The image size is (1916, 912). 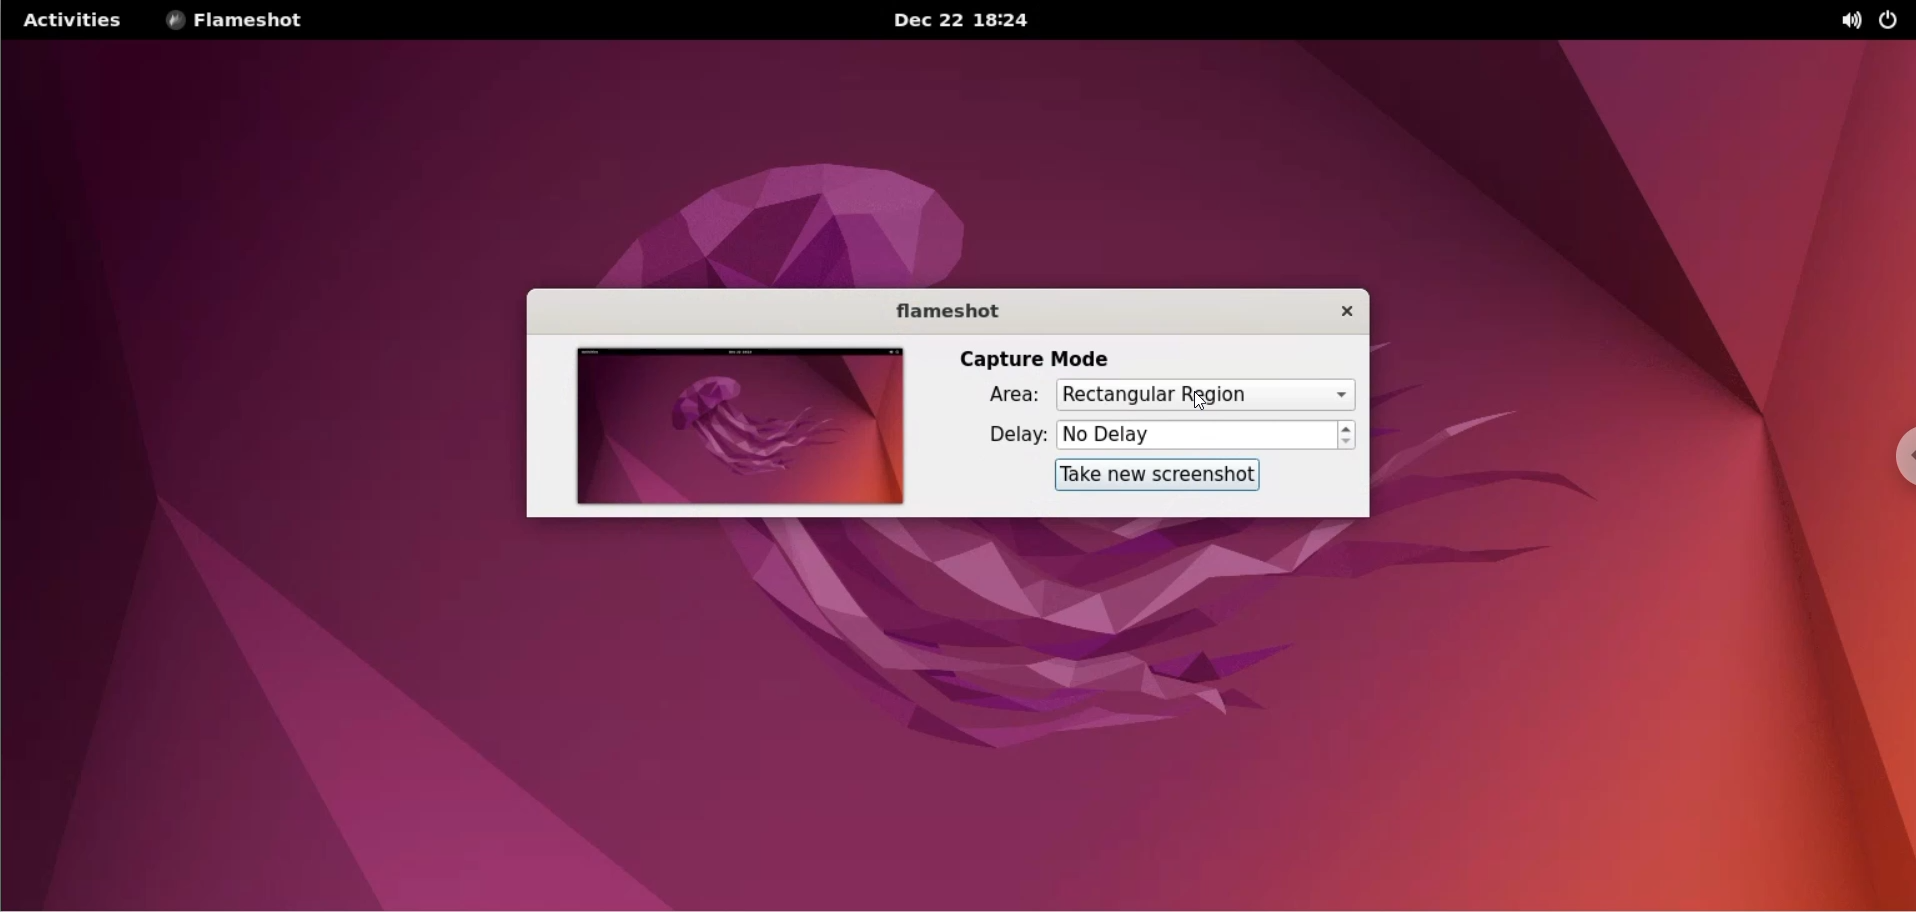 I want to click on flameshot, so click(x=937, y=309).